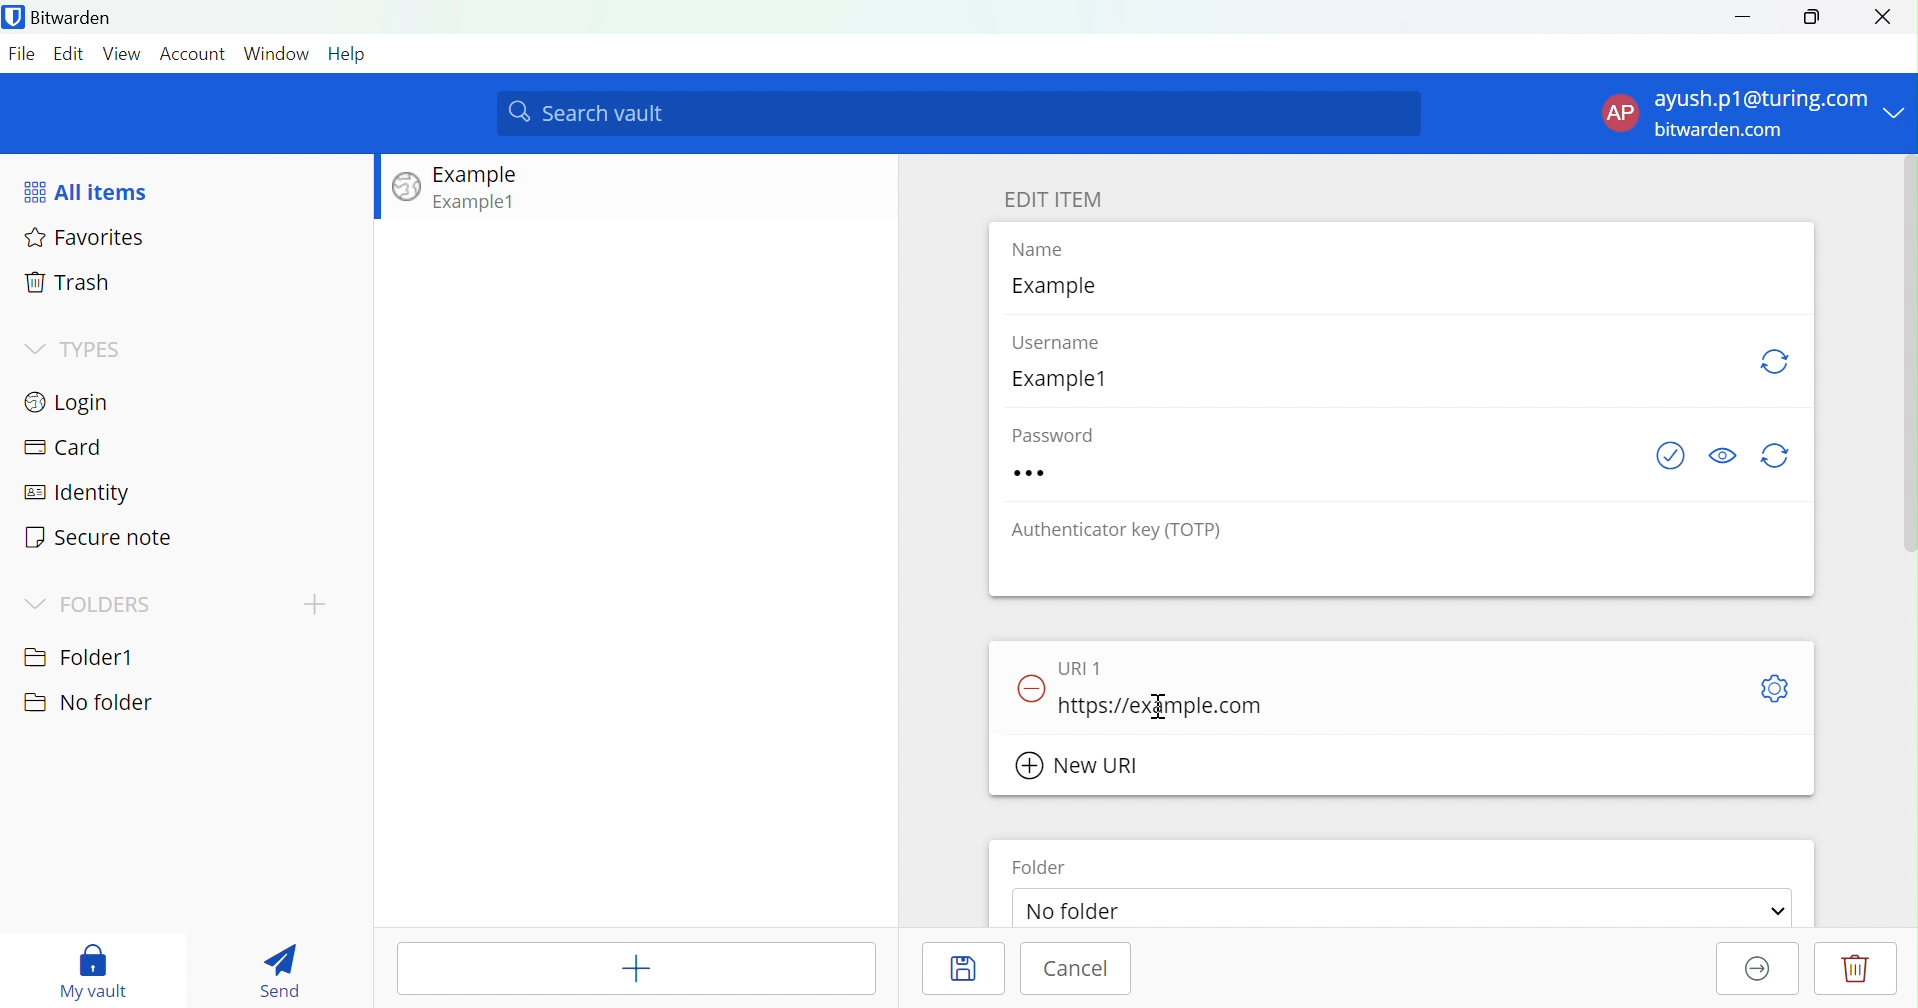  What do you see at coordinates (638, 968) in the screenshot?
I see `Add Item` at bounding box center [638, 968].